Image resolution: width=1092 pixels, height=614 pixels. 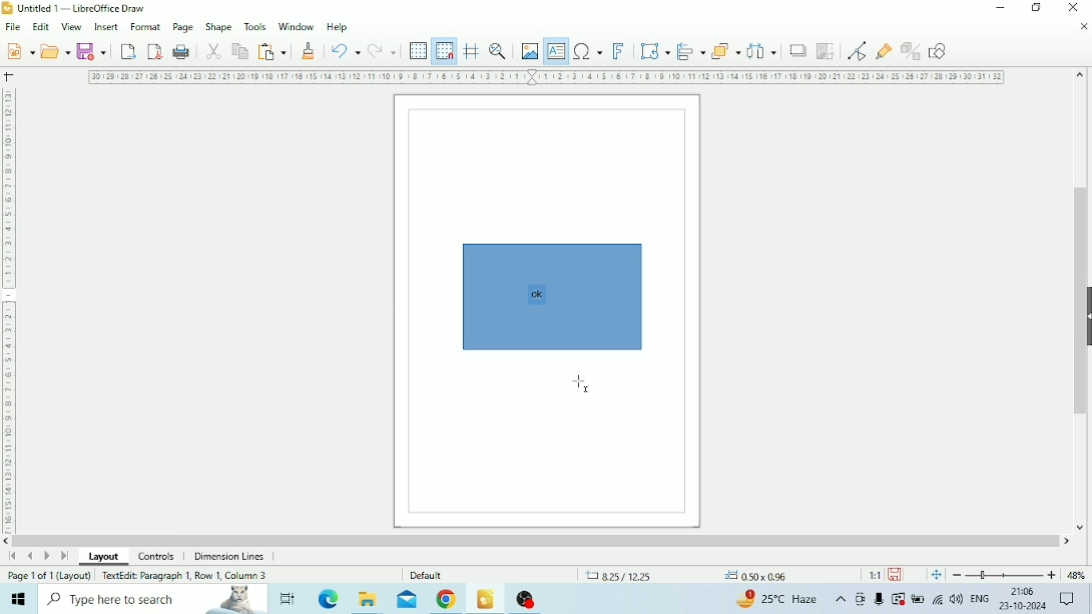 What do you see at coordinates (12, 27) in the screenshot?
I see `File` at bounding box center [12, 27].